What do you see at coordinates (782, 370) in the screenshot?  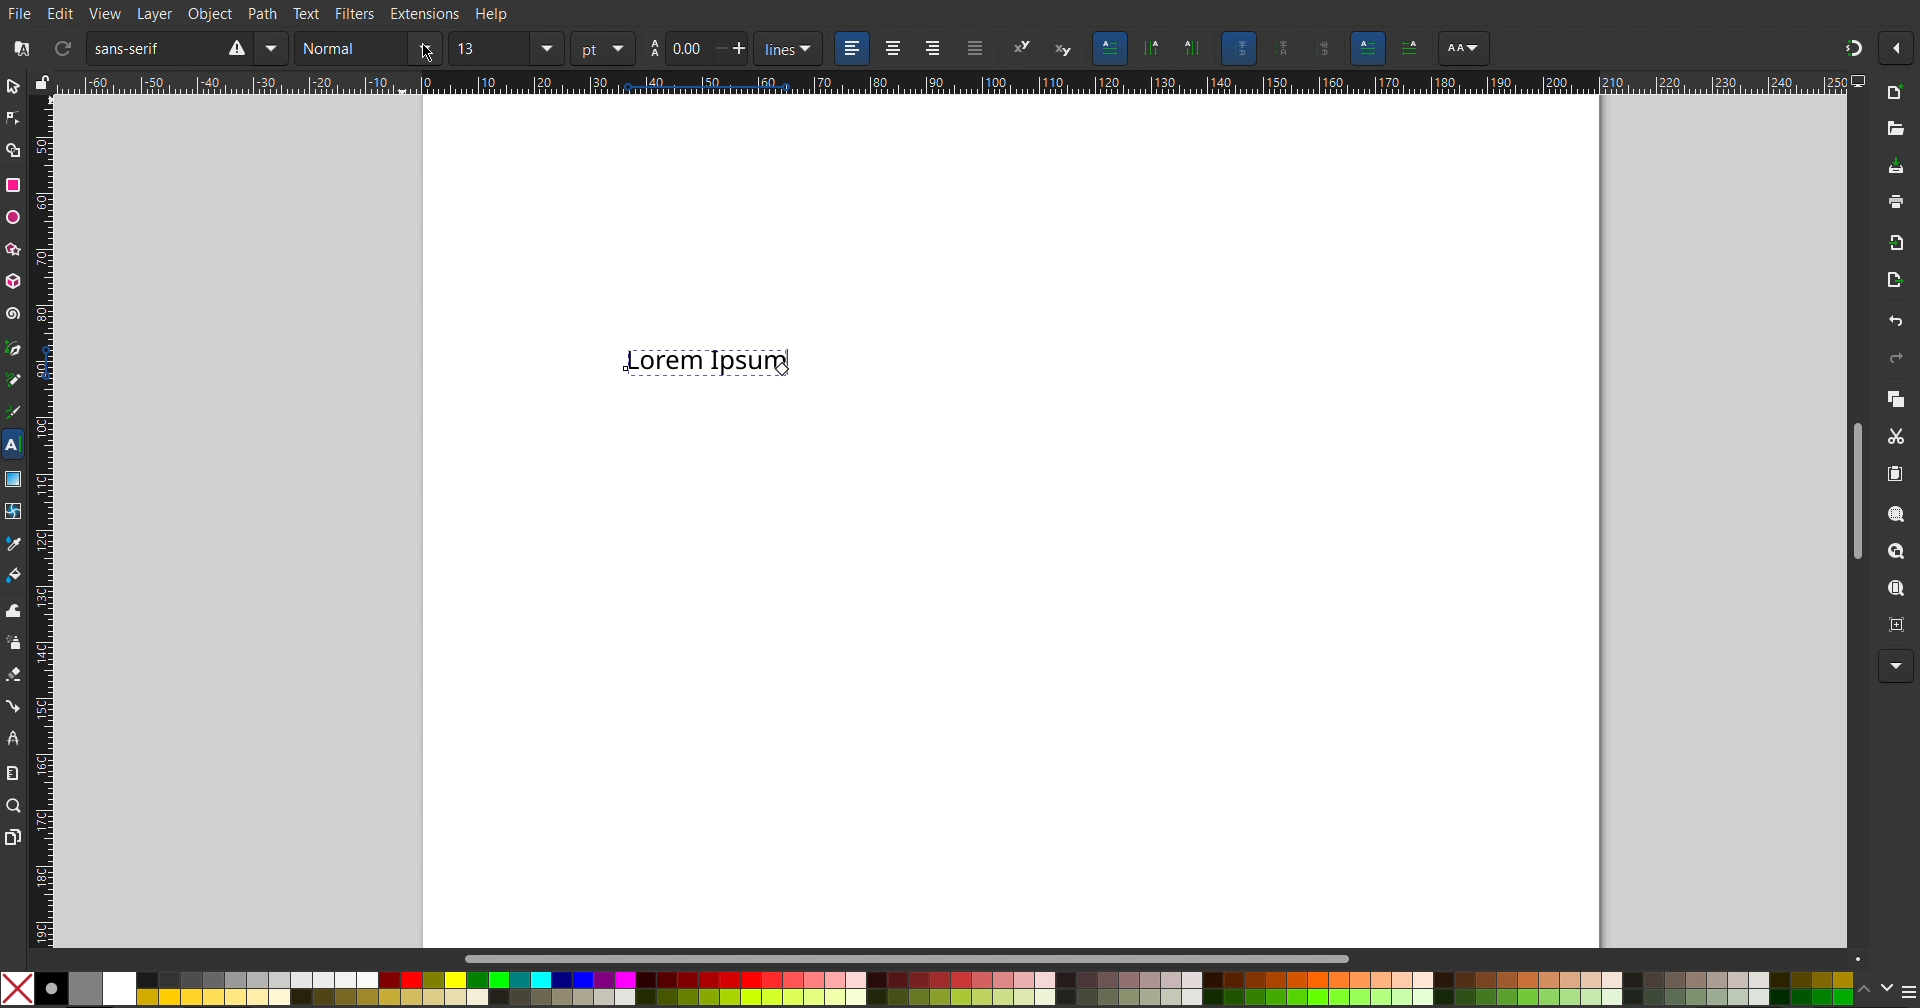 I see `Cursor` at bounding box center [782, 370].